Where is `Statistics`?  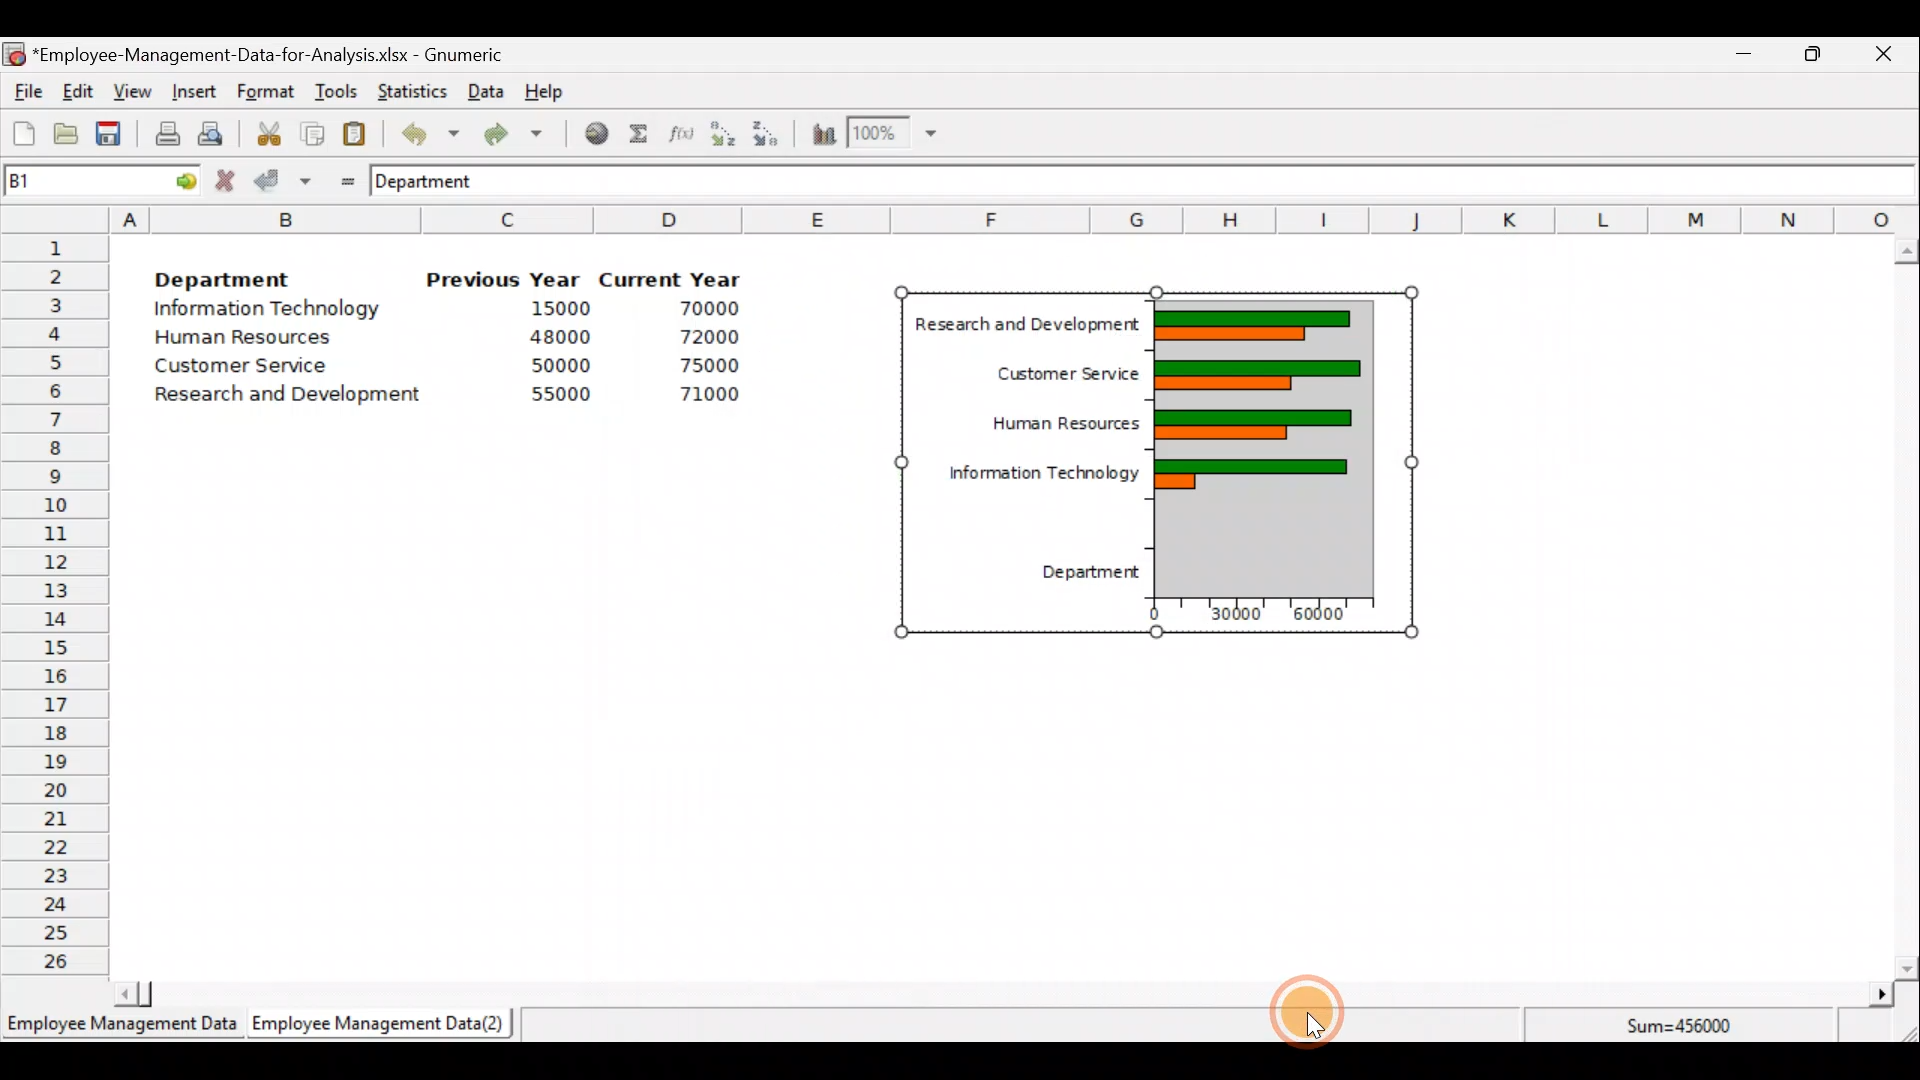 Statistics is located at coordinates (408, 89).